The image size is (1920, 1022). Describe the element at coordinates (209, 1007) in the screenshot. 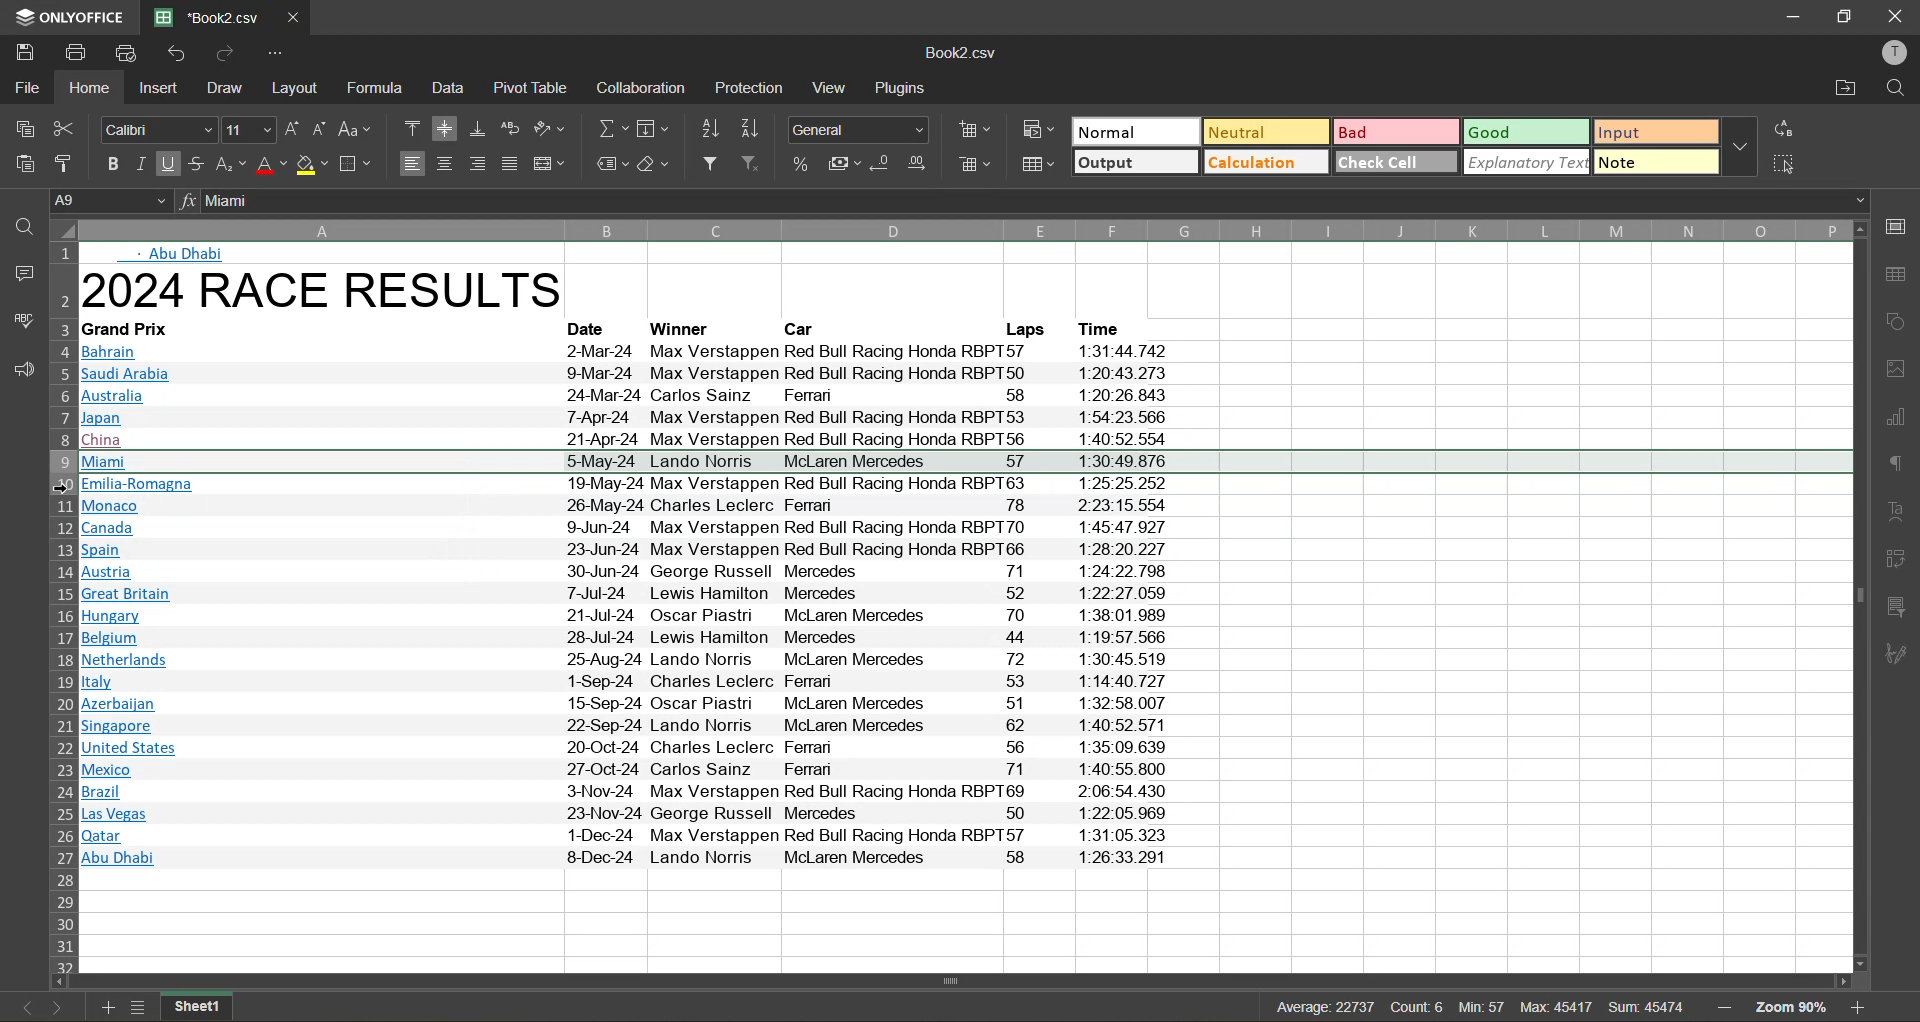

I see `sheet name: sheet1` at that location.